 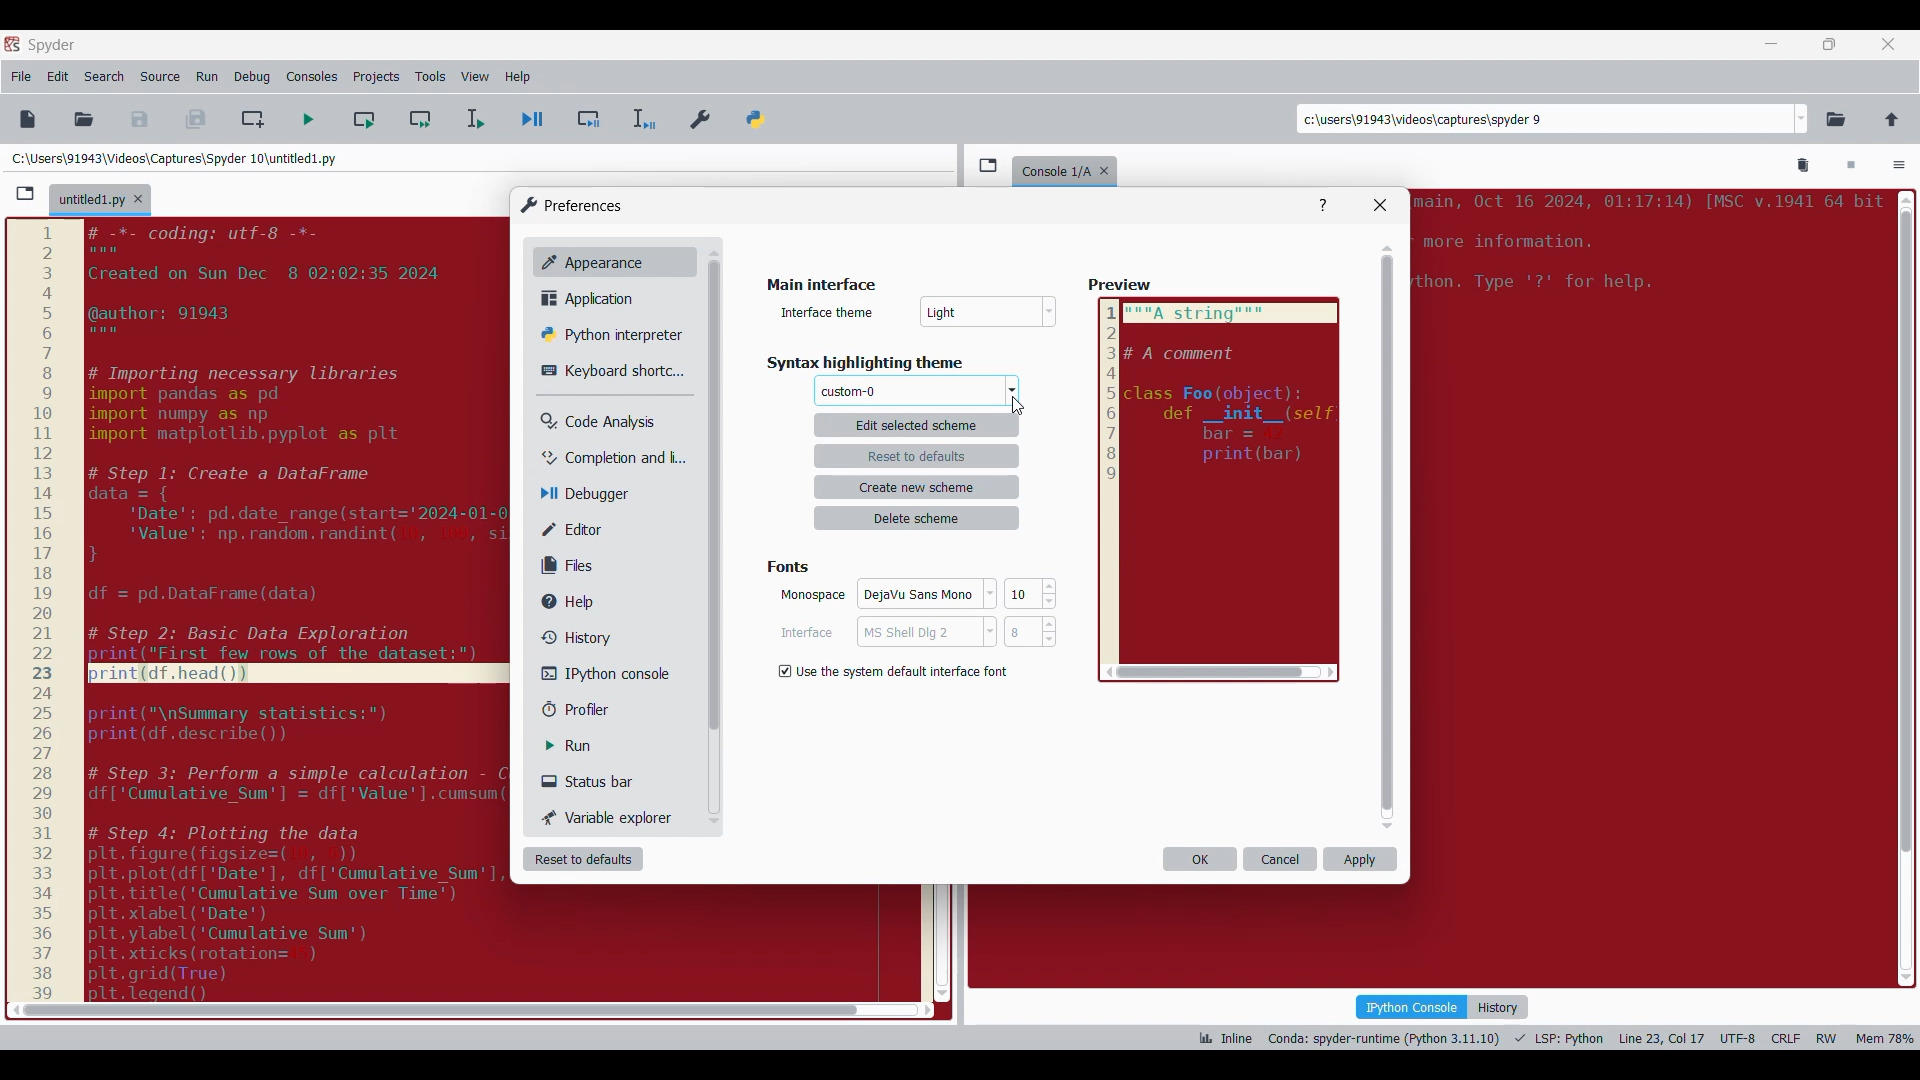 What do you see at coordinates (1804, 166) in the screenshot?
I see `Remove all variables from namespace` at bounding box center [1804, 166].